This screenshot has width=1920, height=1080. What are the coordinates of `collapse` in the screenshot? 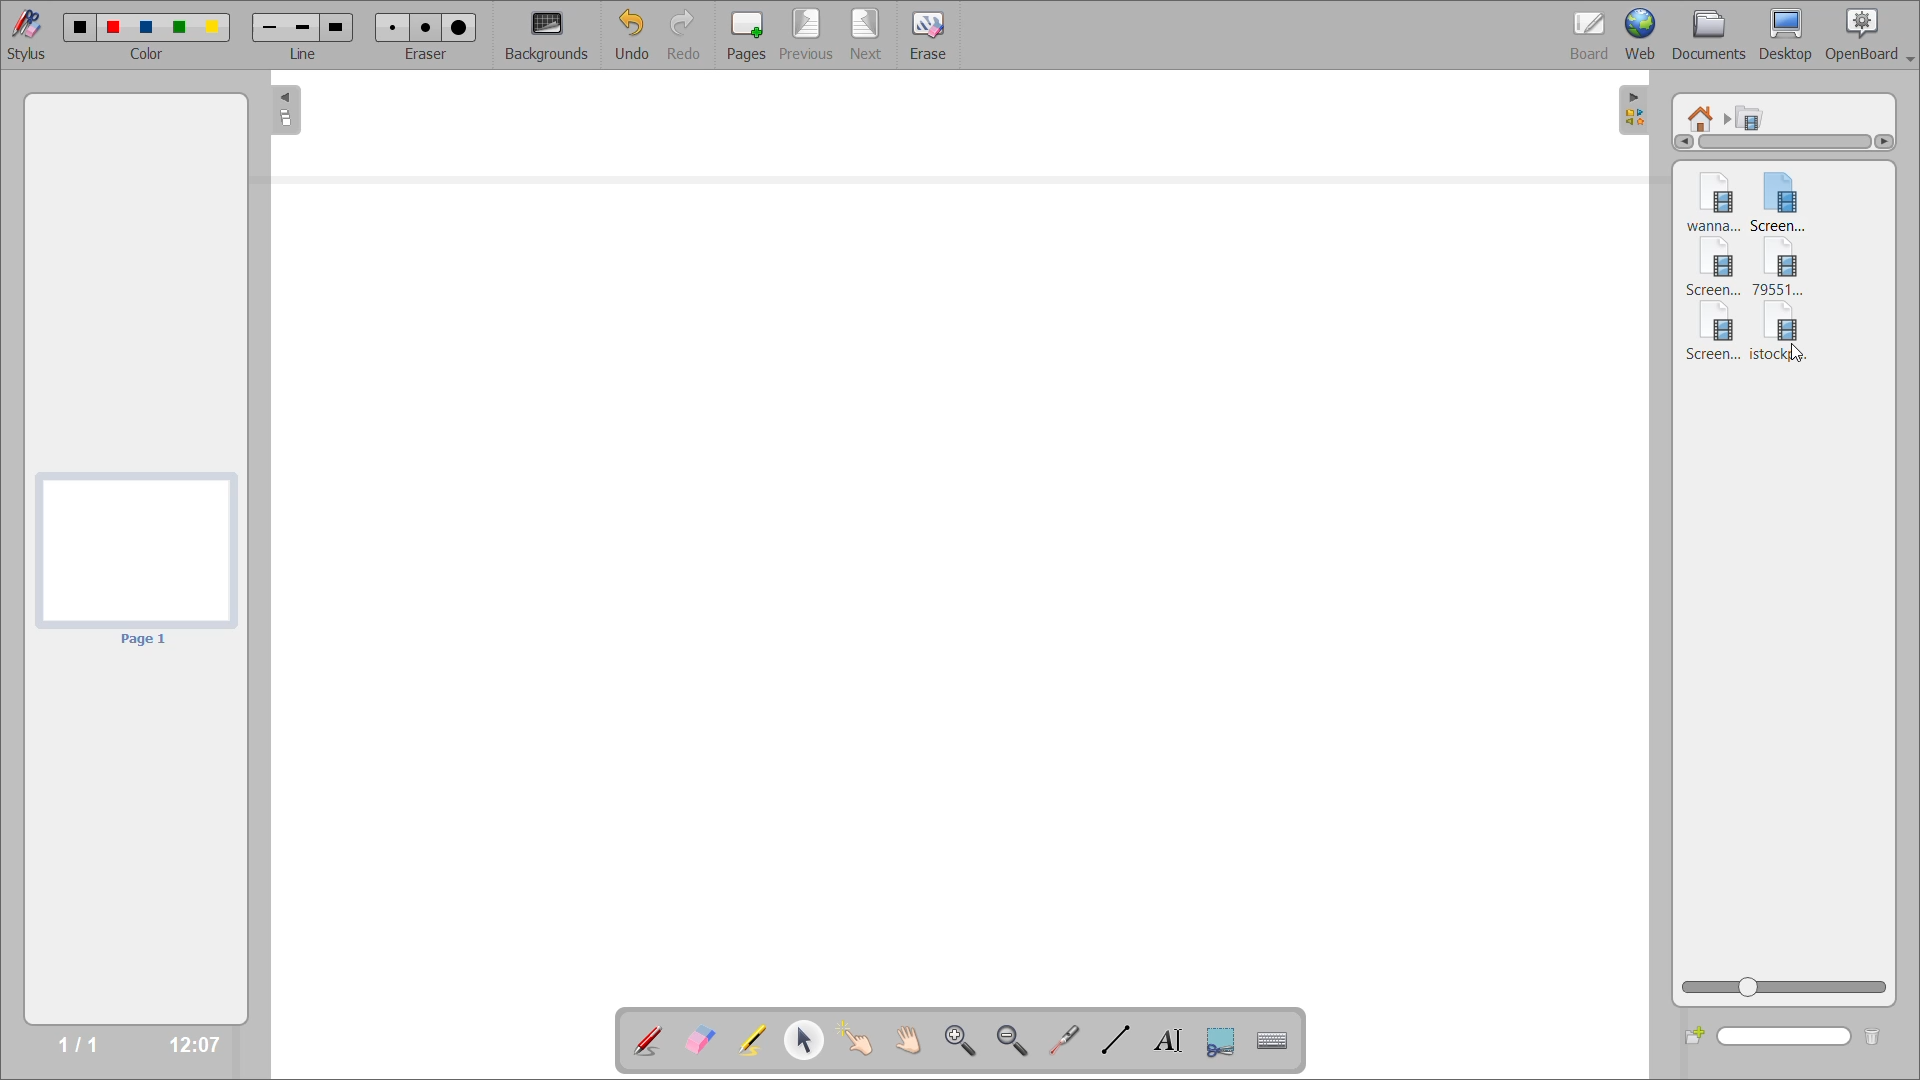 It's located at (1636, 107).